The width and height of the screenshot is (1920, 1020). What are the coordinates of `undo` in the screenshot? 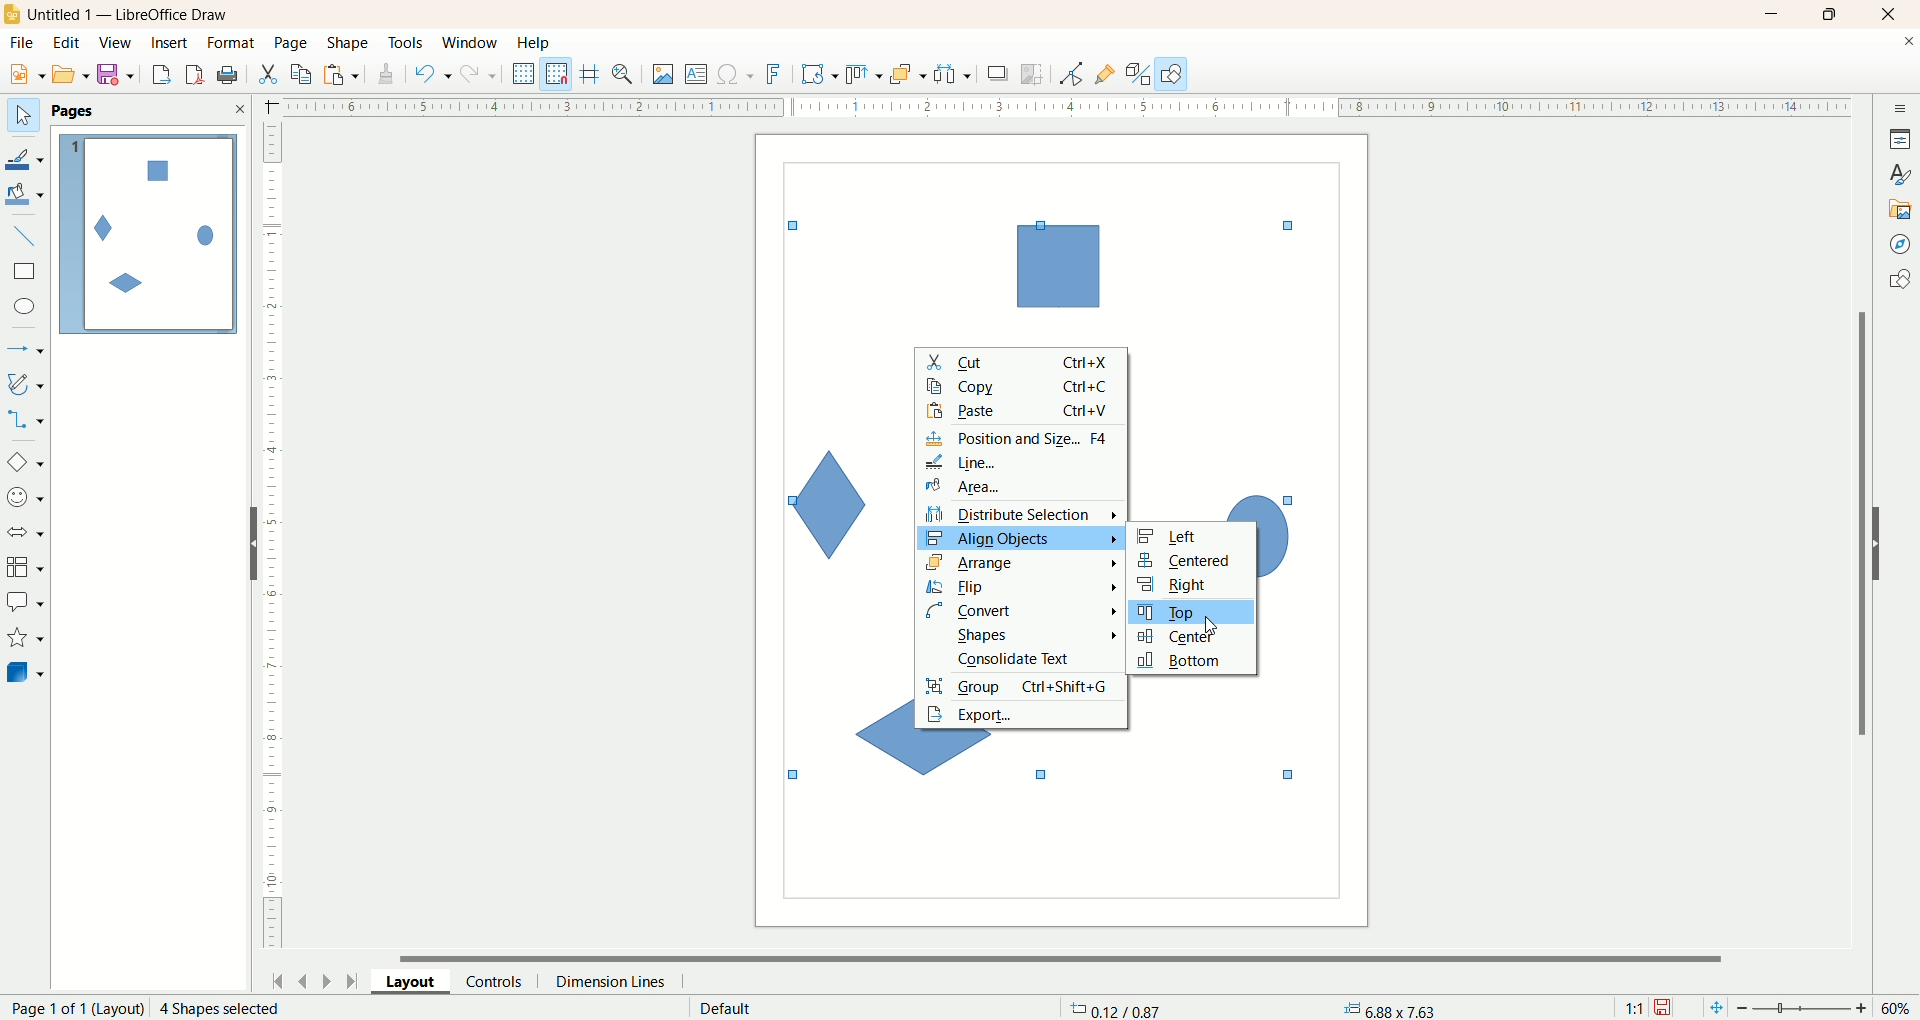 It's located at (433, 74).